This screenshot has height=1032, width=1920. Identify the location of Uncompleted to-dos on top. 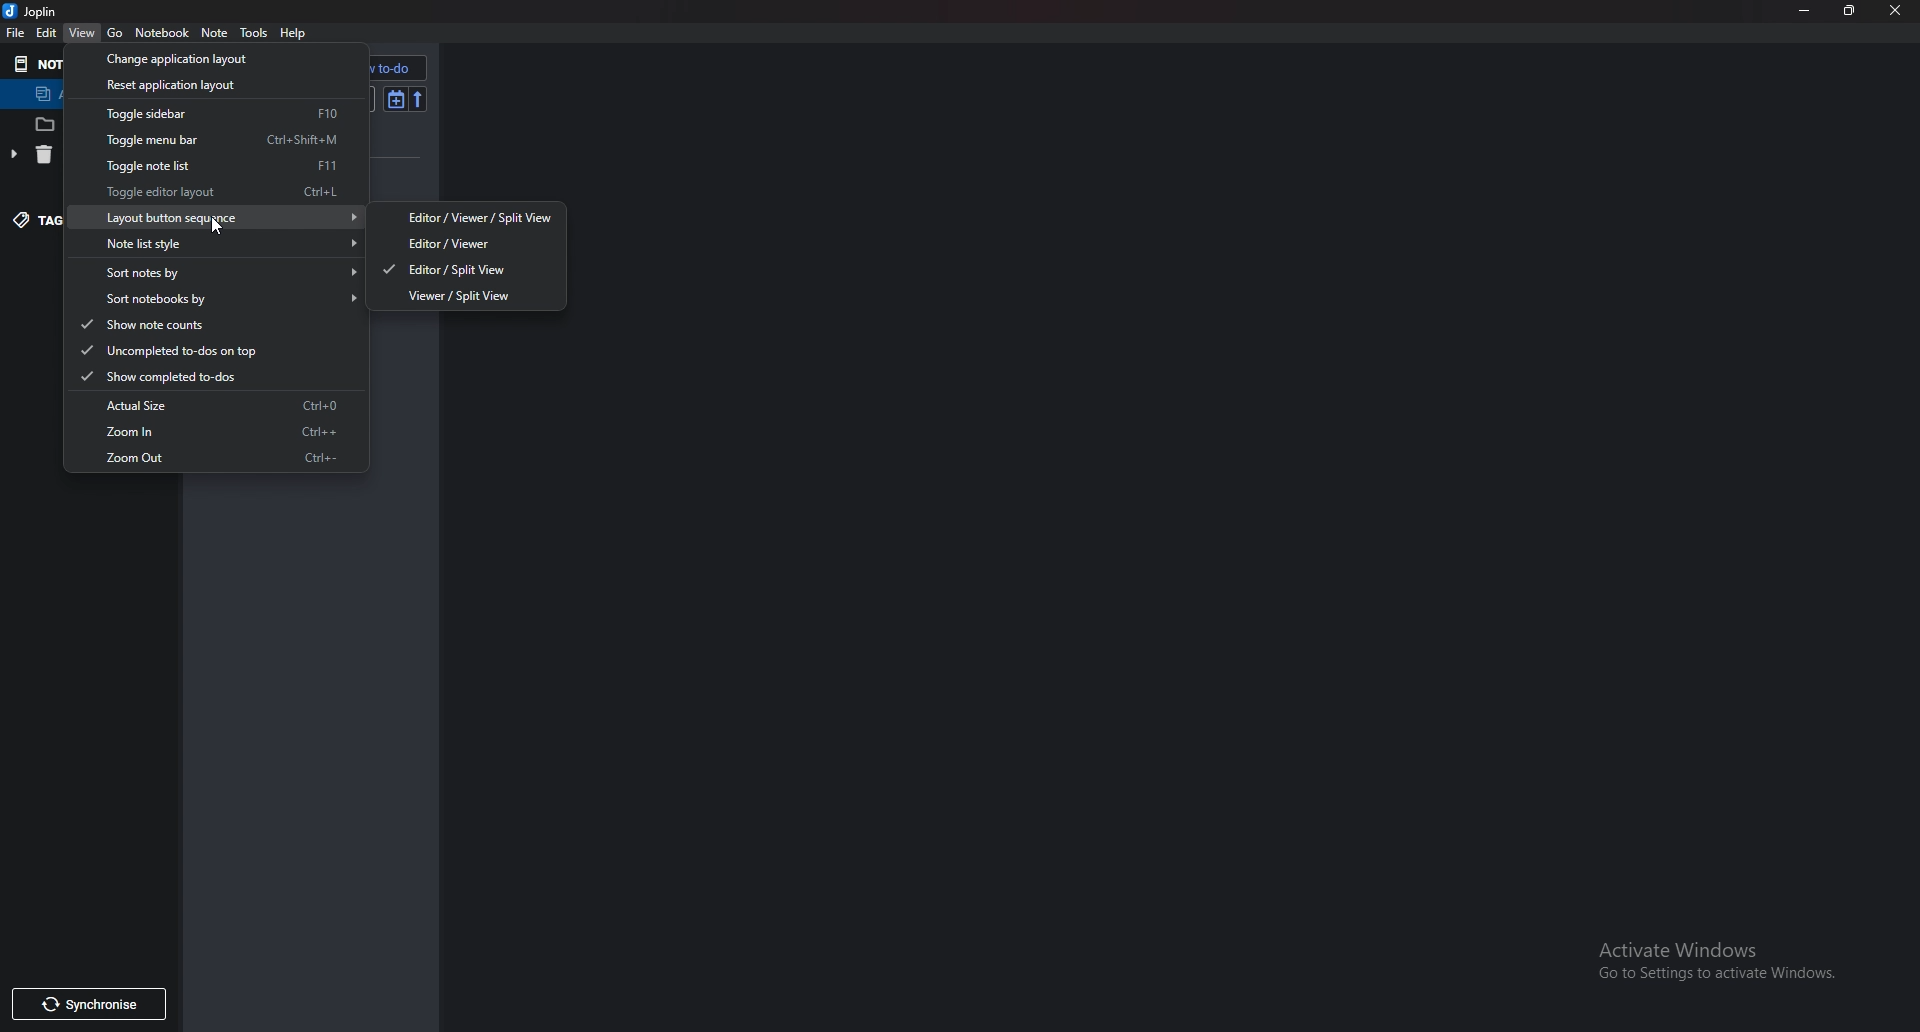
(182, 349).